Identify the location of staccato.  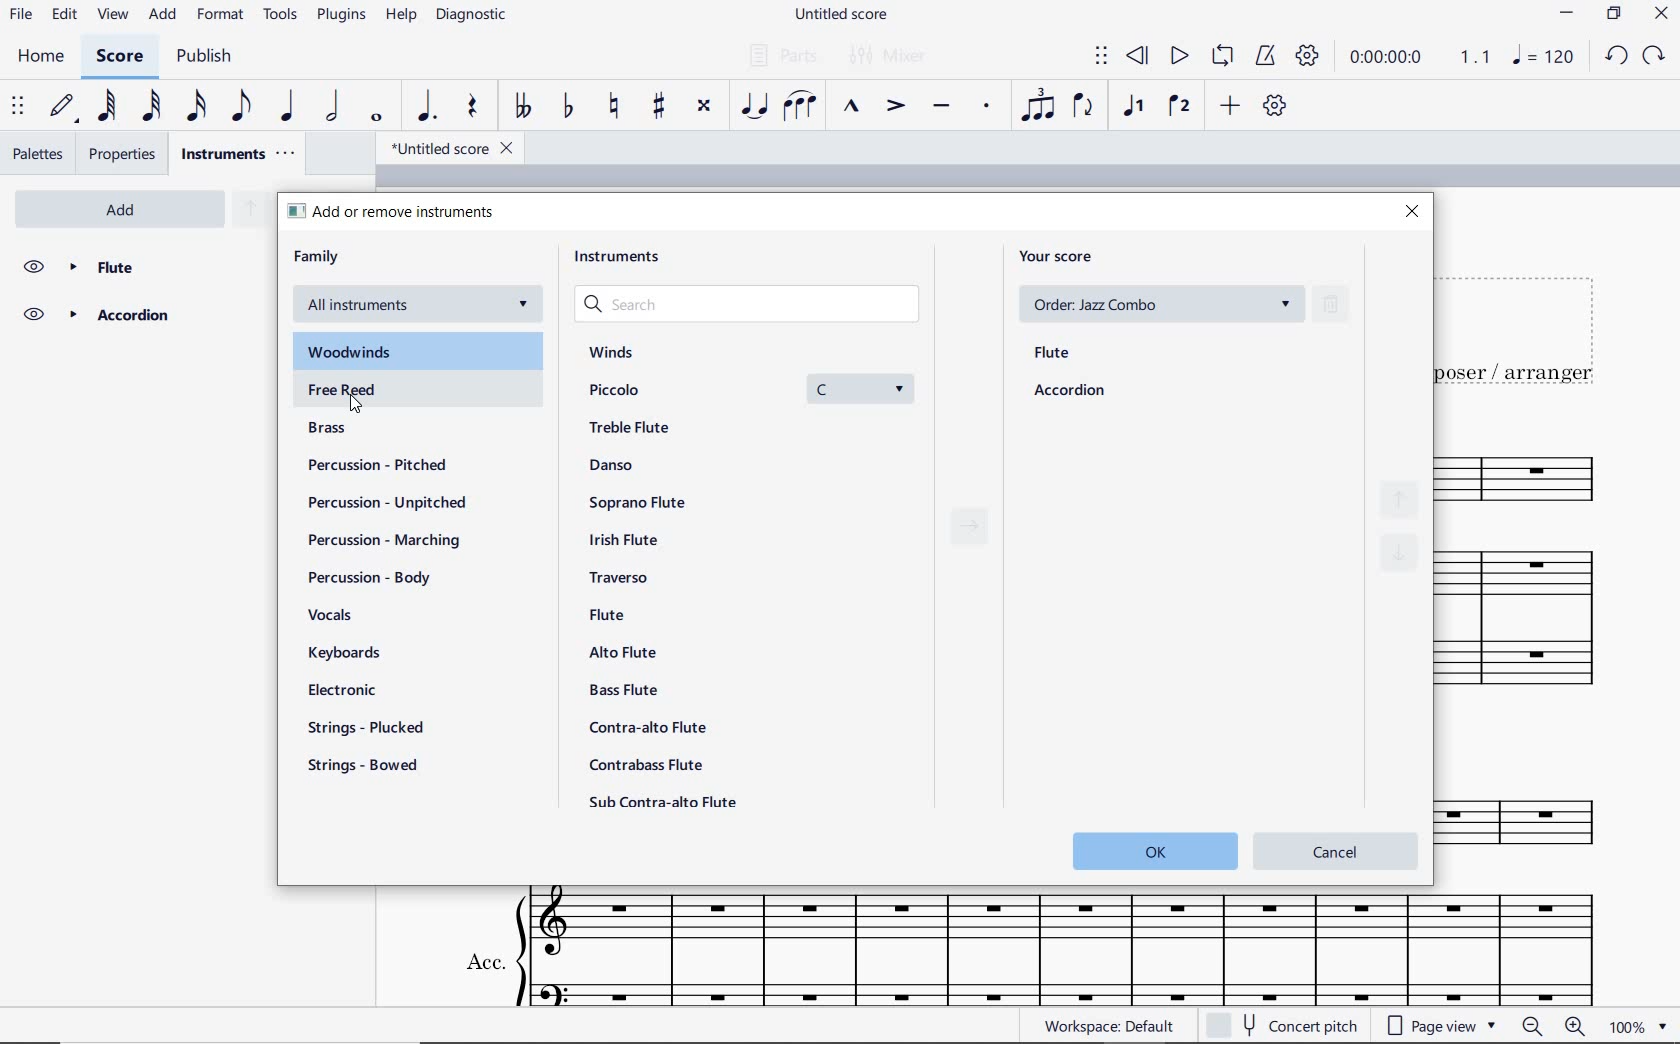
(986, 107).